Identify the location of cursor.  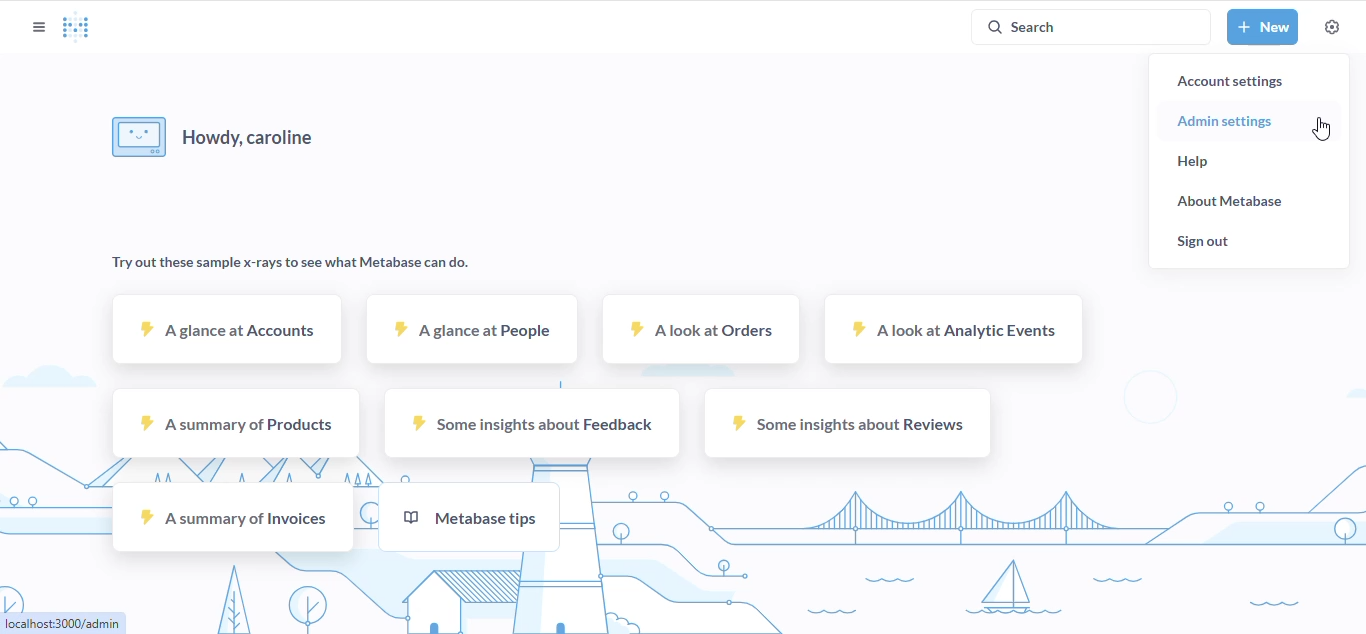
(1321, 128).